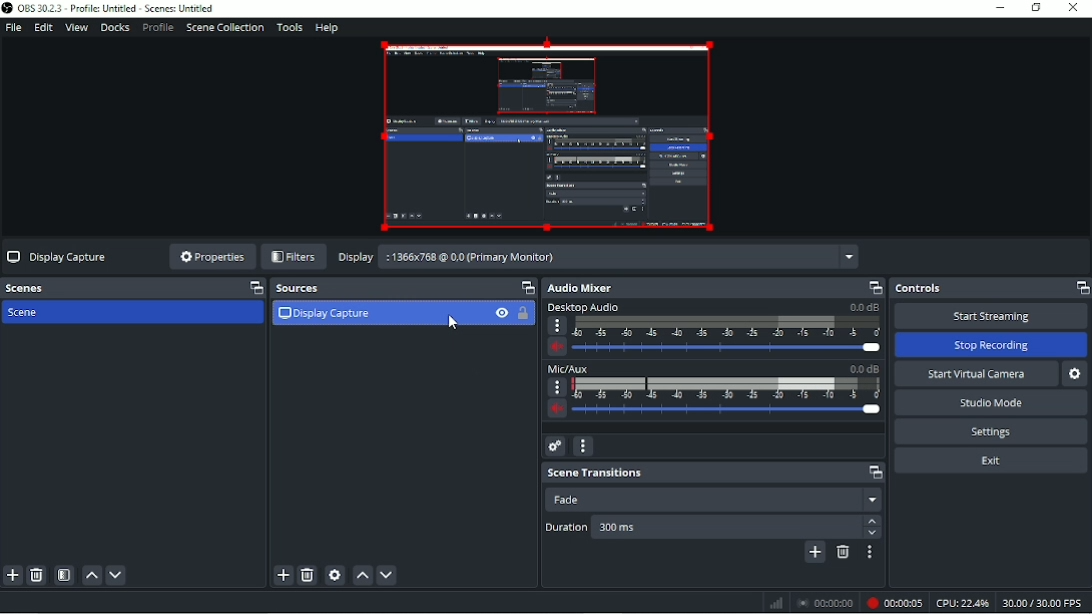  I want to click on Audio mixer menu, so click(584, 446).